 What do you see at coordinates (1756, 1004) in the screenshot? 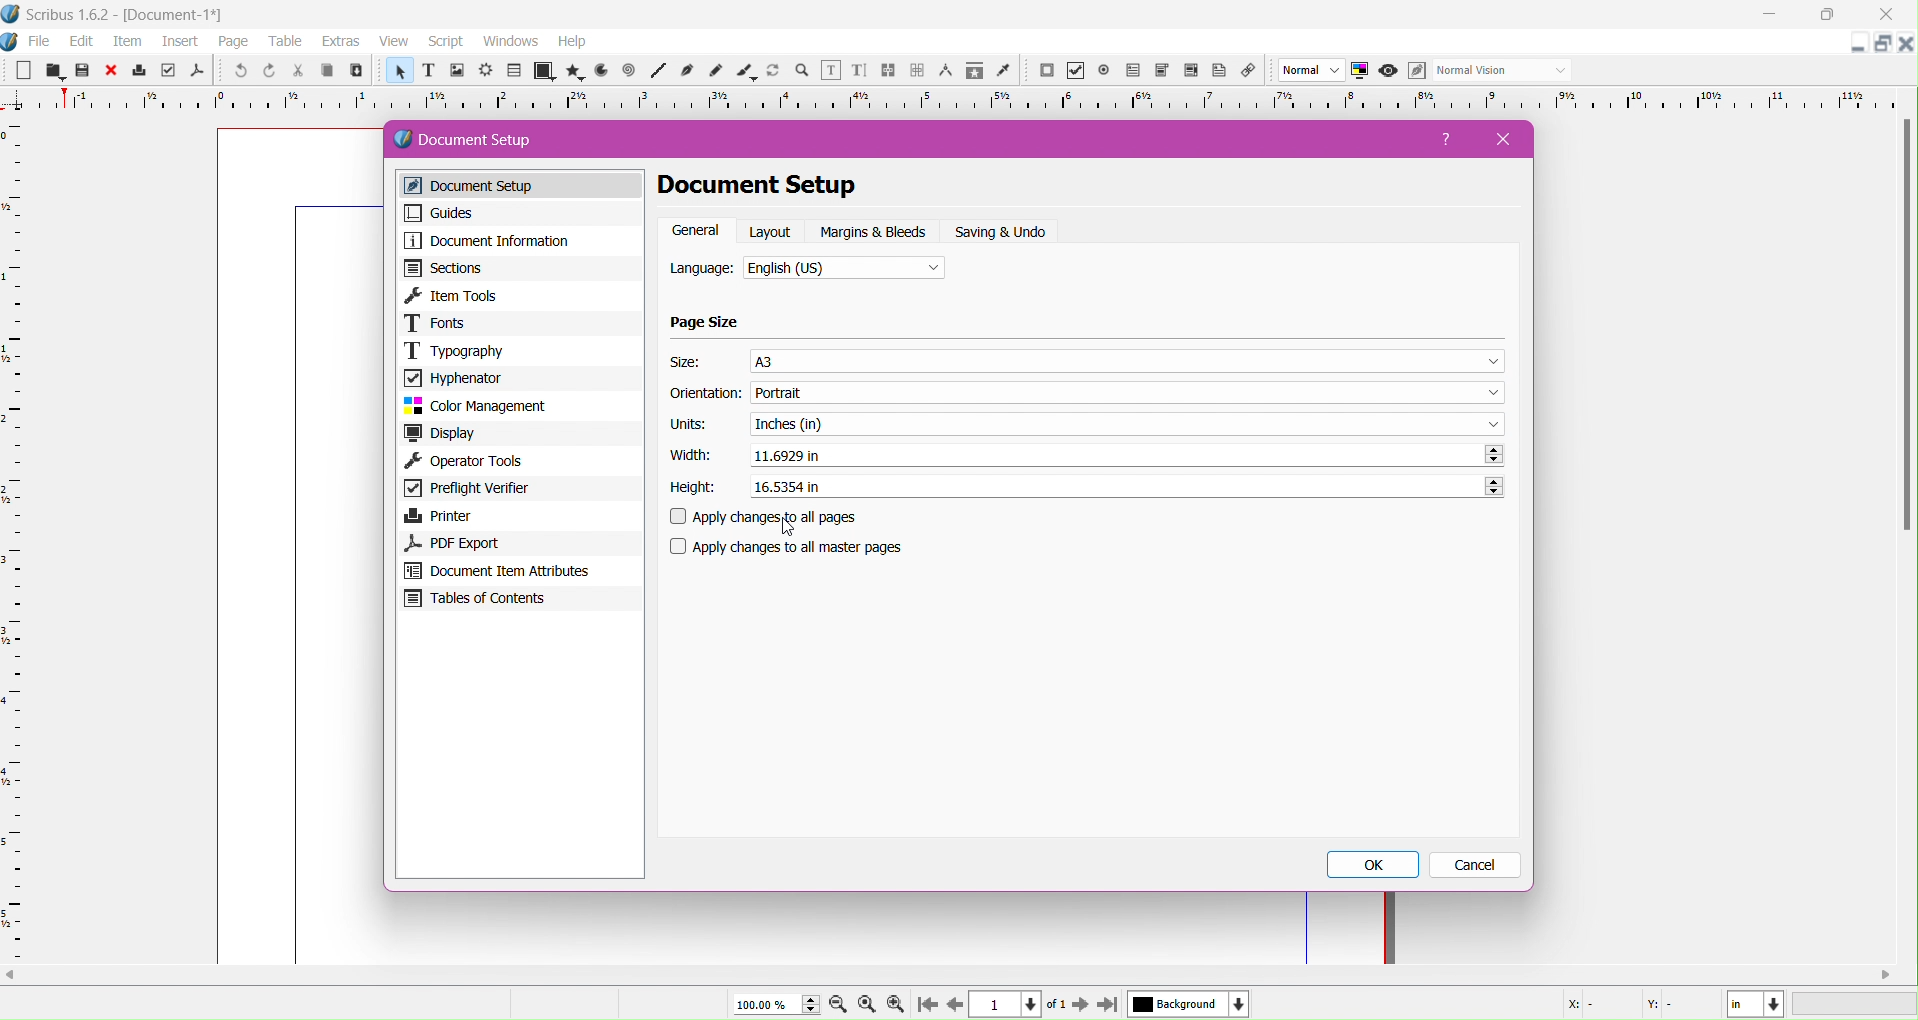
I see `measurement unit` at bounding box center [1756, 1004].